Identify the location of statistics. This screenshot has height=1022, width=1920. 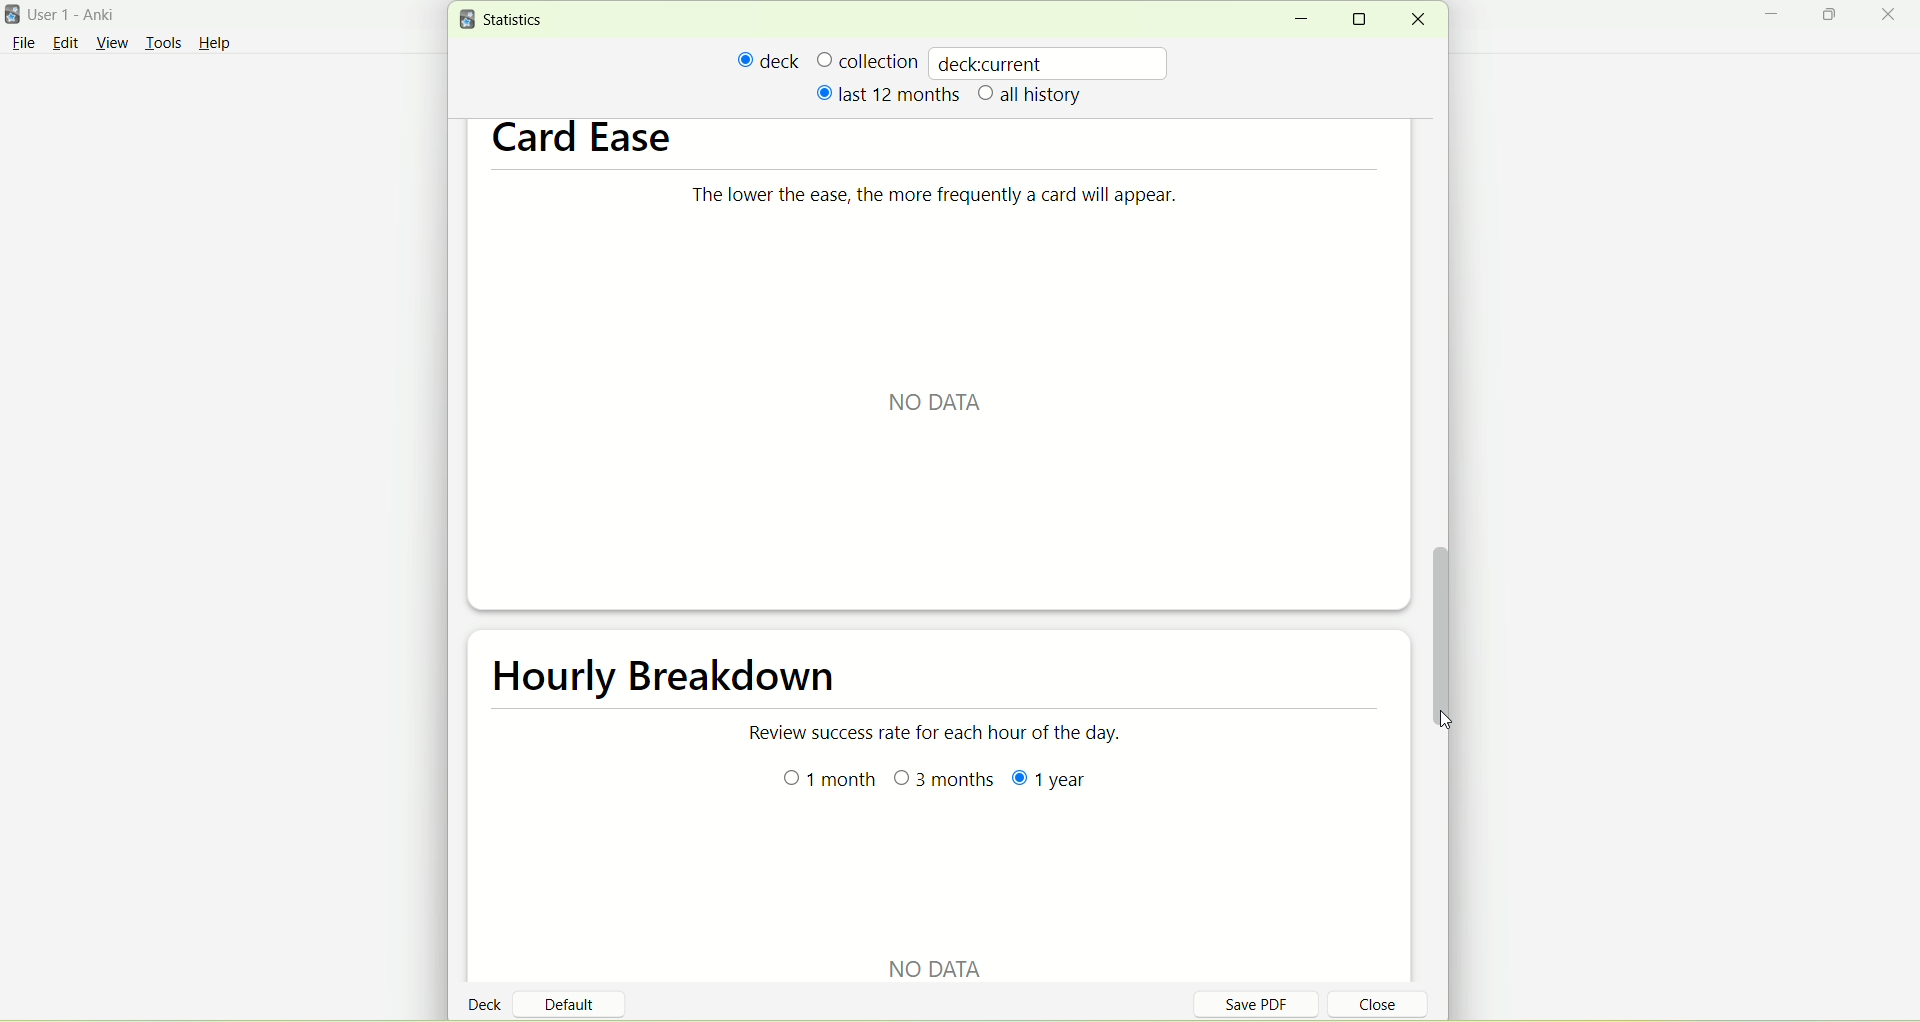
(506, 20).